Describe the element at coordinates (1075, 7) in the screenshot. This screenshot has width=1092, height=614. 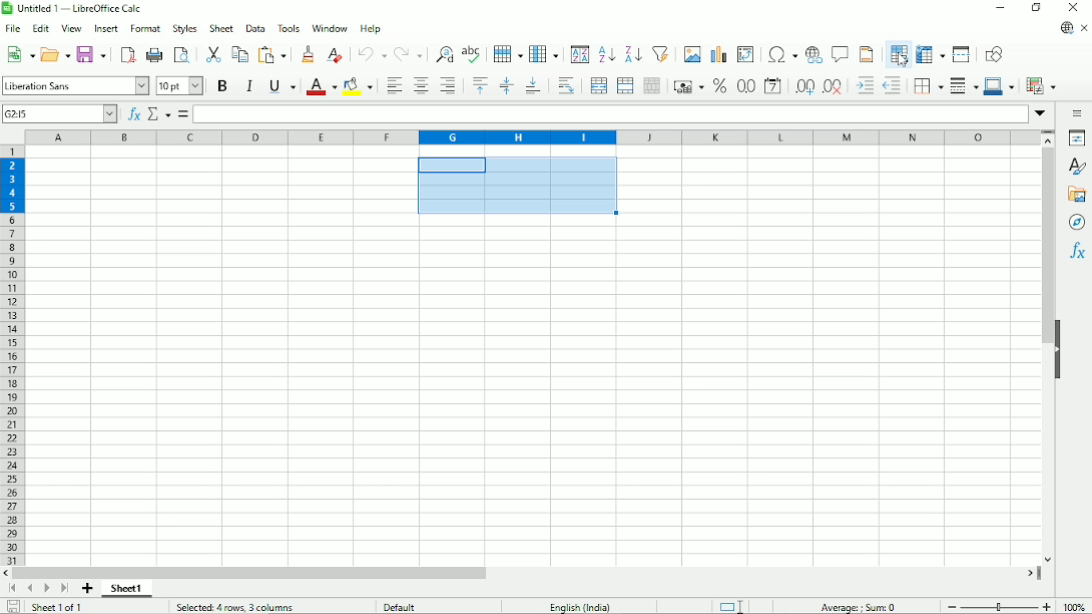
I see `Close` at that location.